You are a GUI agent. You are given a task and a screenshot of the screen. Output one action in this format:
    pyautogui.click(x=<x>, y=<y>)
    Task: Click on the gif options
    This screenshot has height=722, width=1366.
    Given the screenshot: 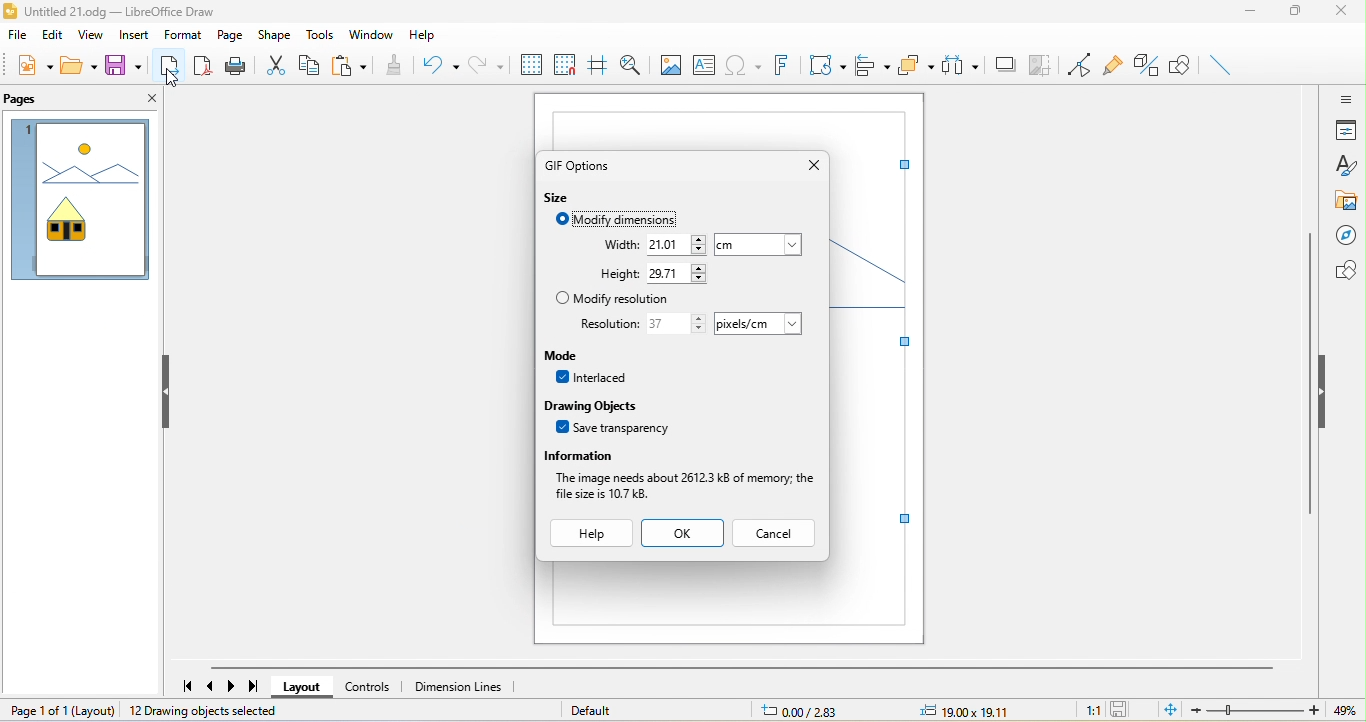 What is the action you would take?
    pyautogui.click(x=581, y=165)
    